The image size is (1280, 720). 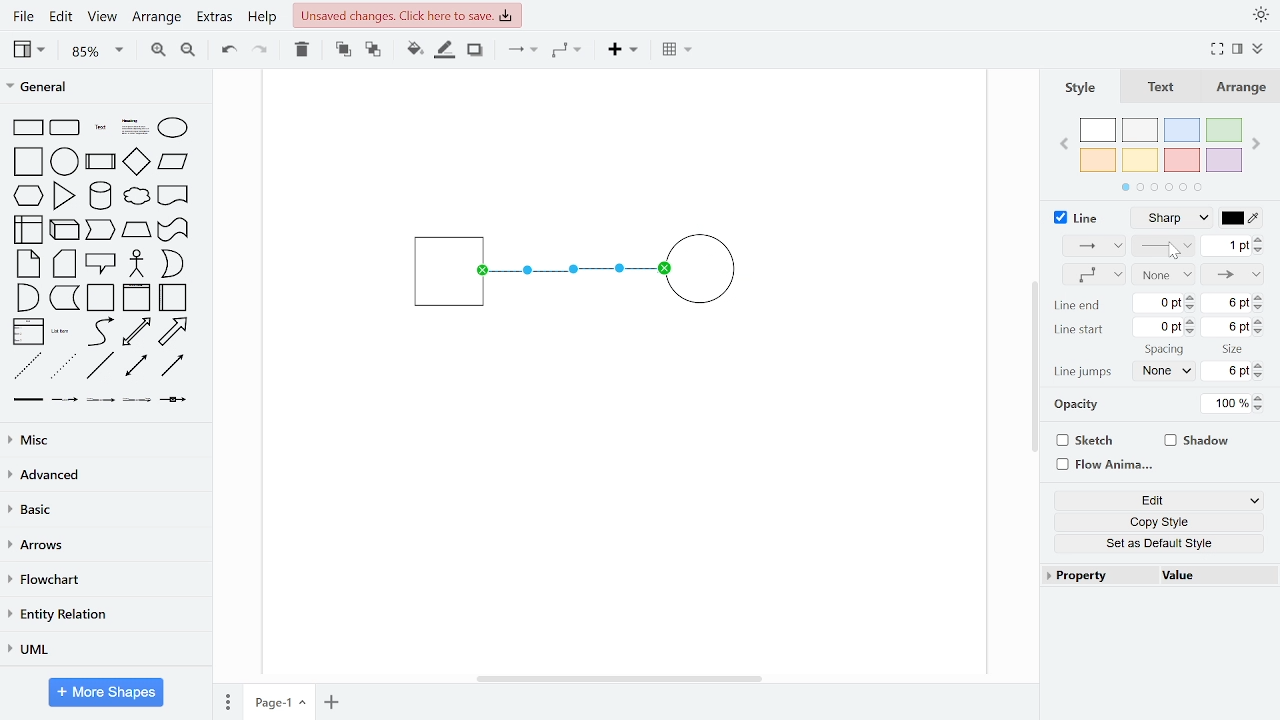 I want to click on horizontal scrollbar, so click(x=622, y=678).